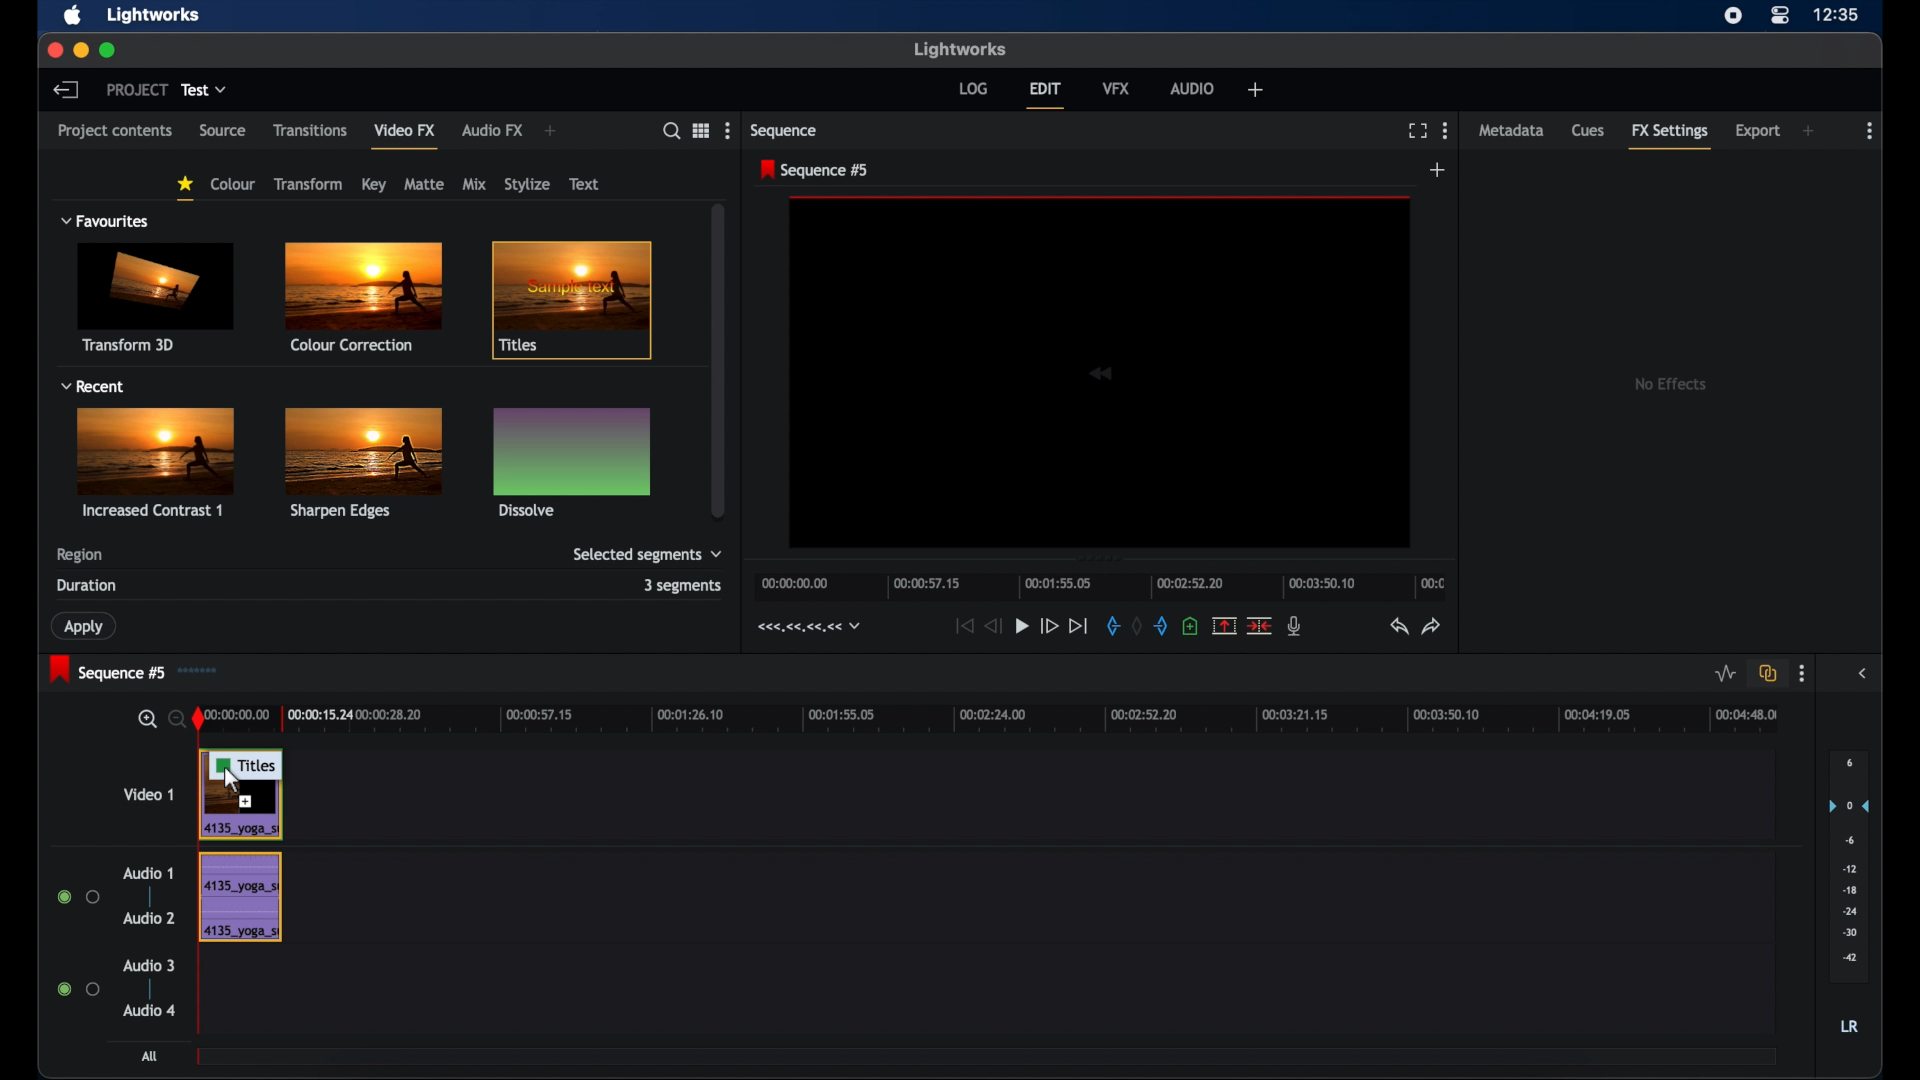 This screenshot has height=1080, width=1920. I want to click on audio fx, so click(494, 130).